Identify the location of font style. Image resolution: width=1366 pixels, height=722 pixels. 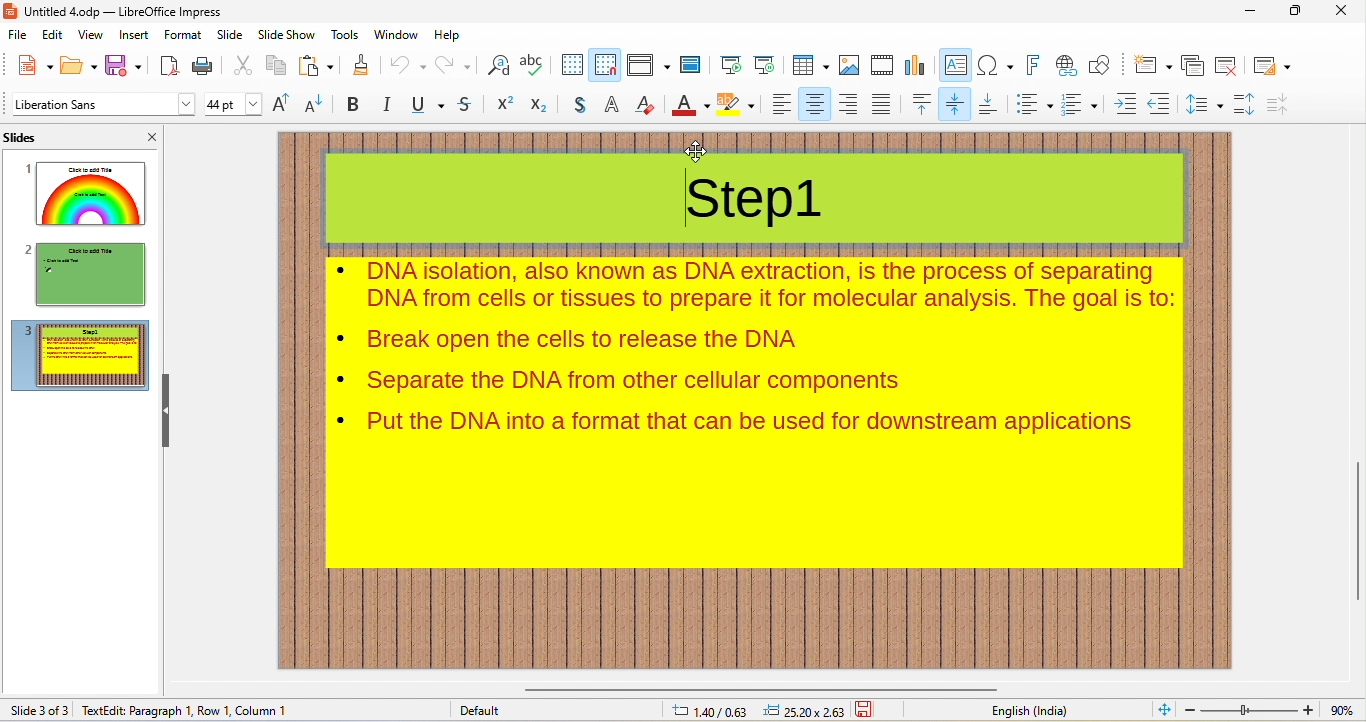
(102, 106).